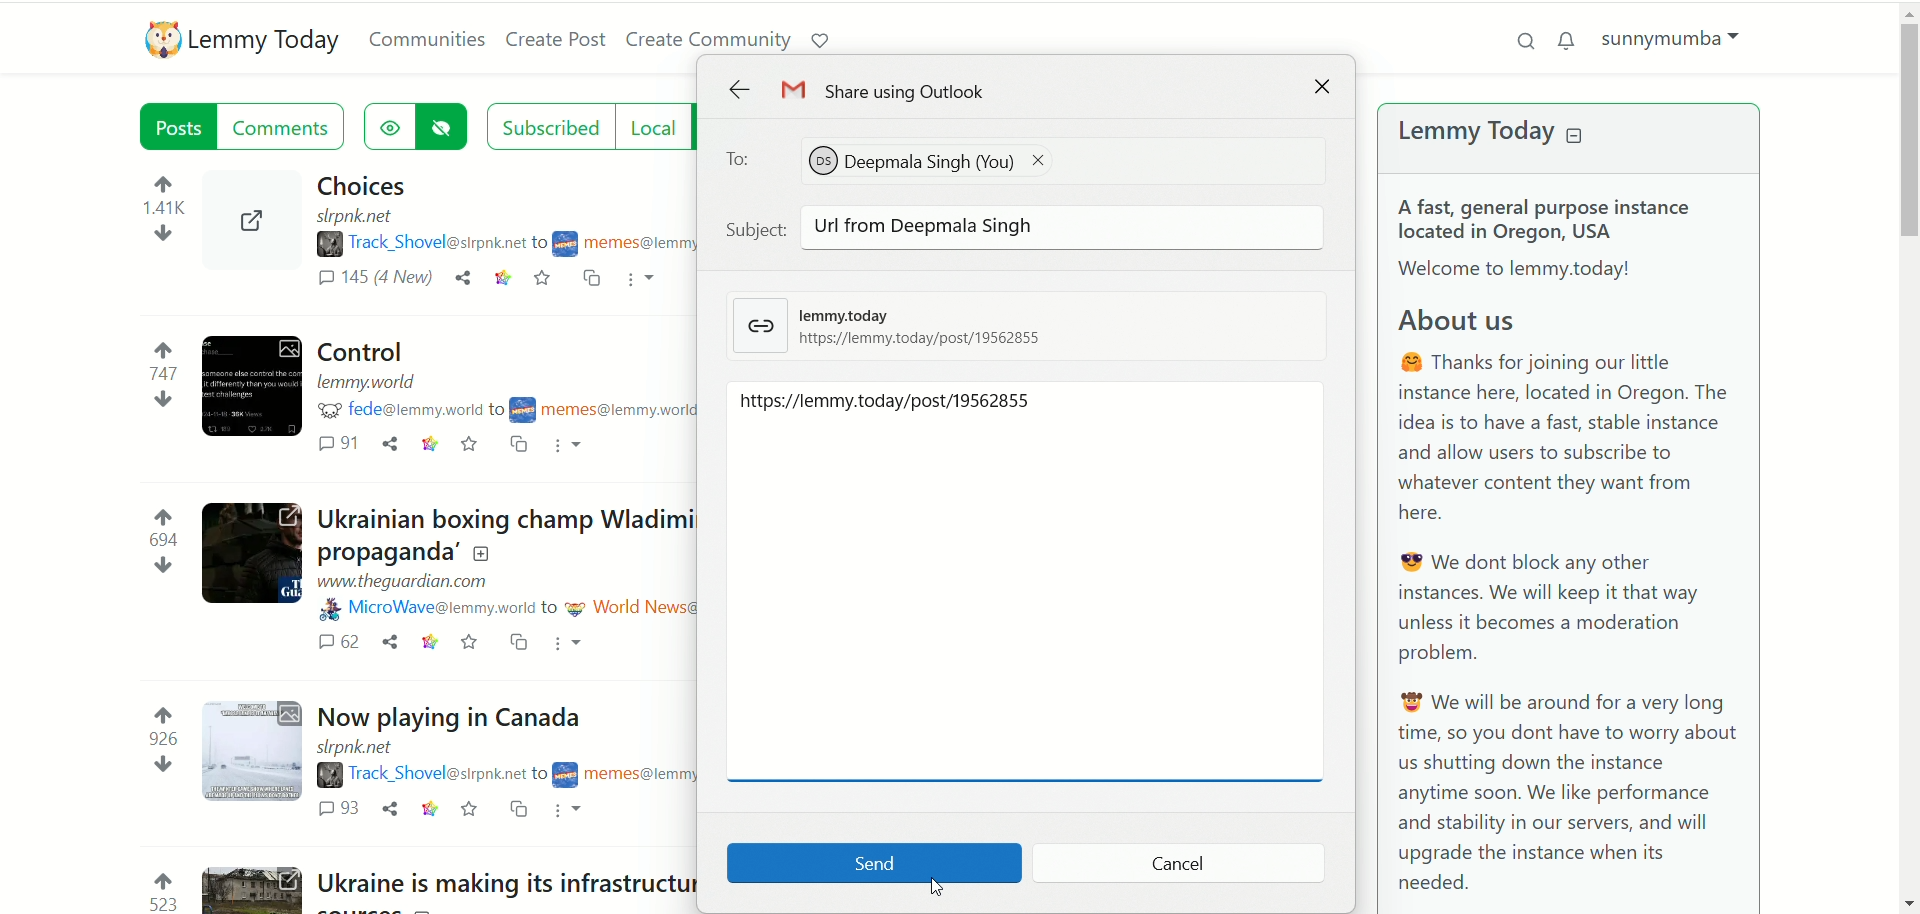 The image size is (1920, 914). What do you see at coordinates (431, 642) in the screenshot?
I see `link` at bounding box center [431, 642].